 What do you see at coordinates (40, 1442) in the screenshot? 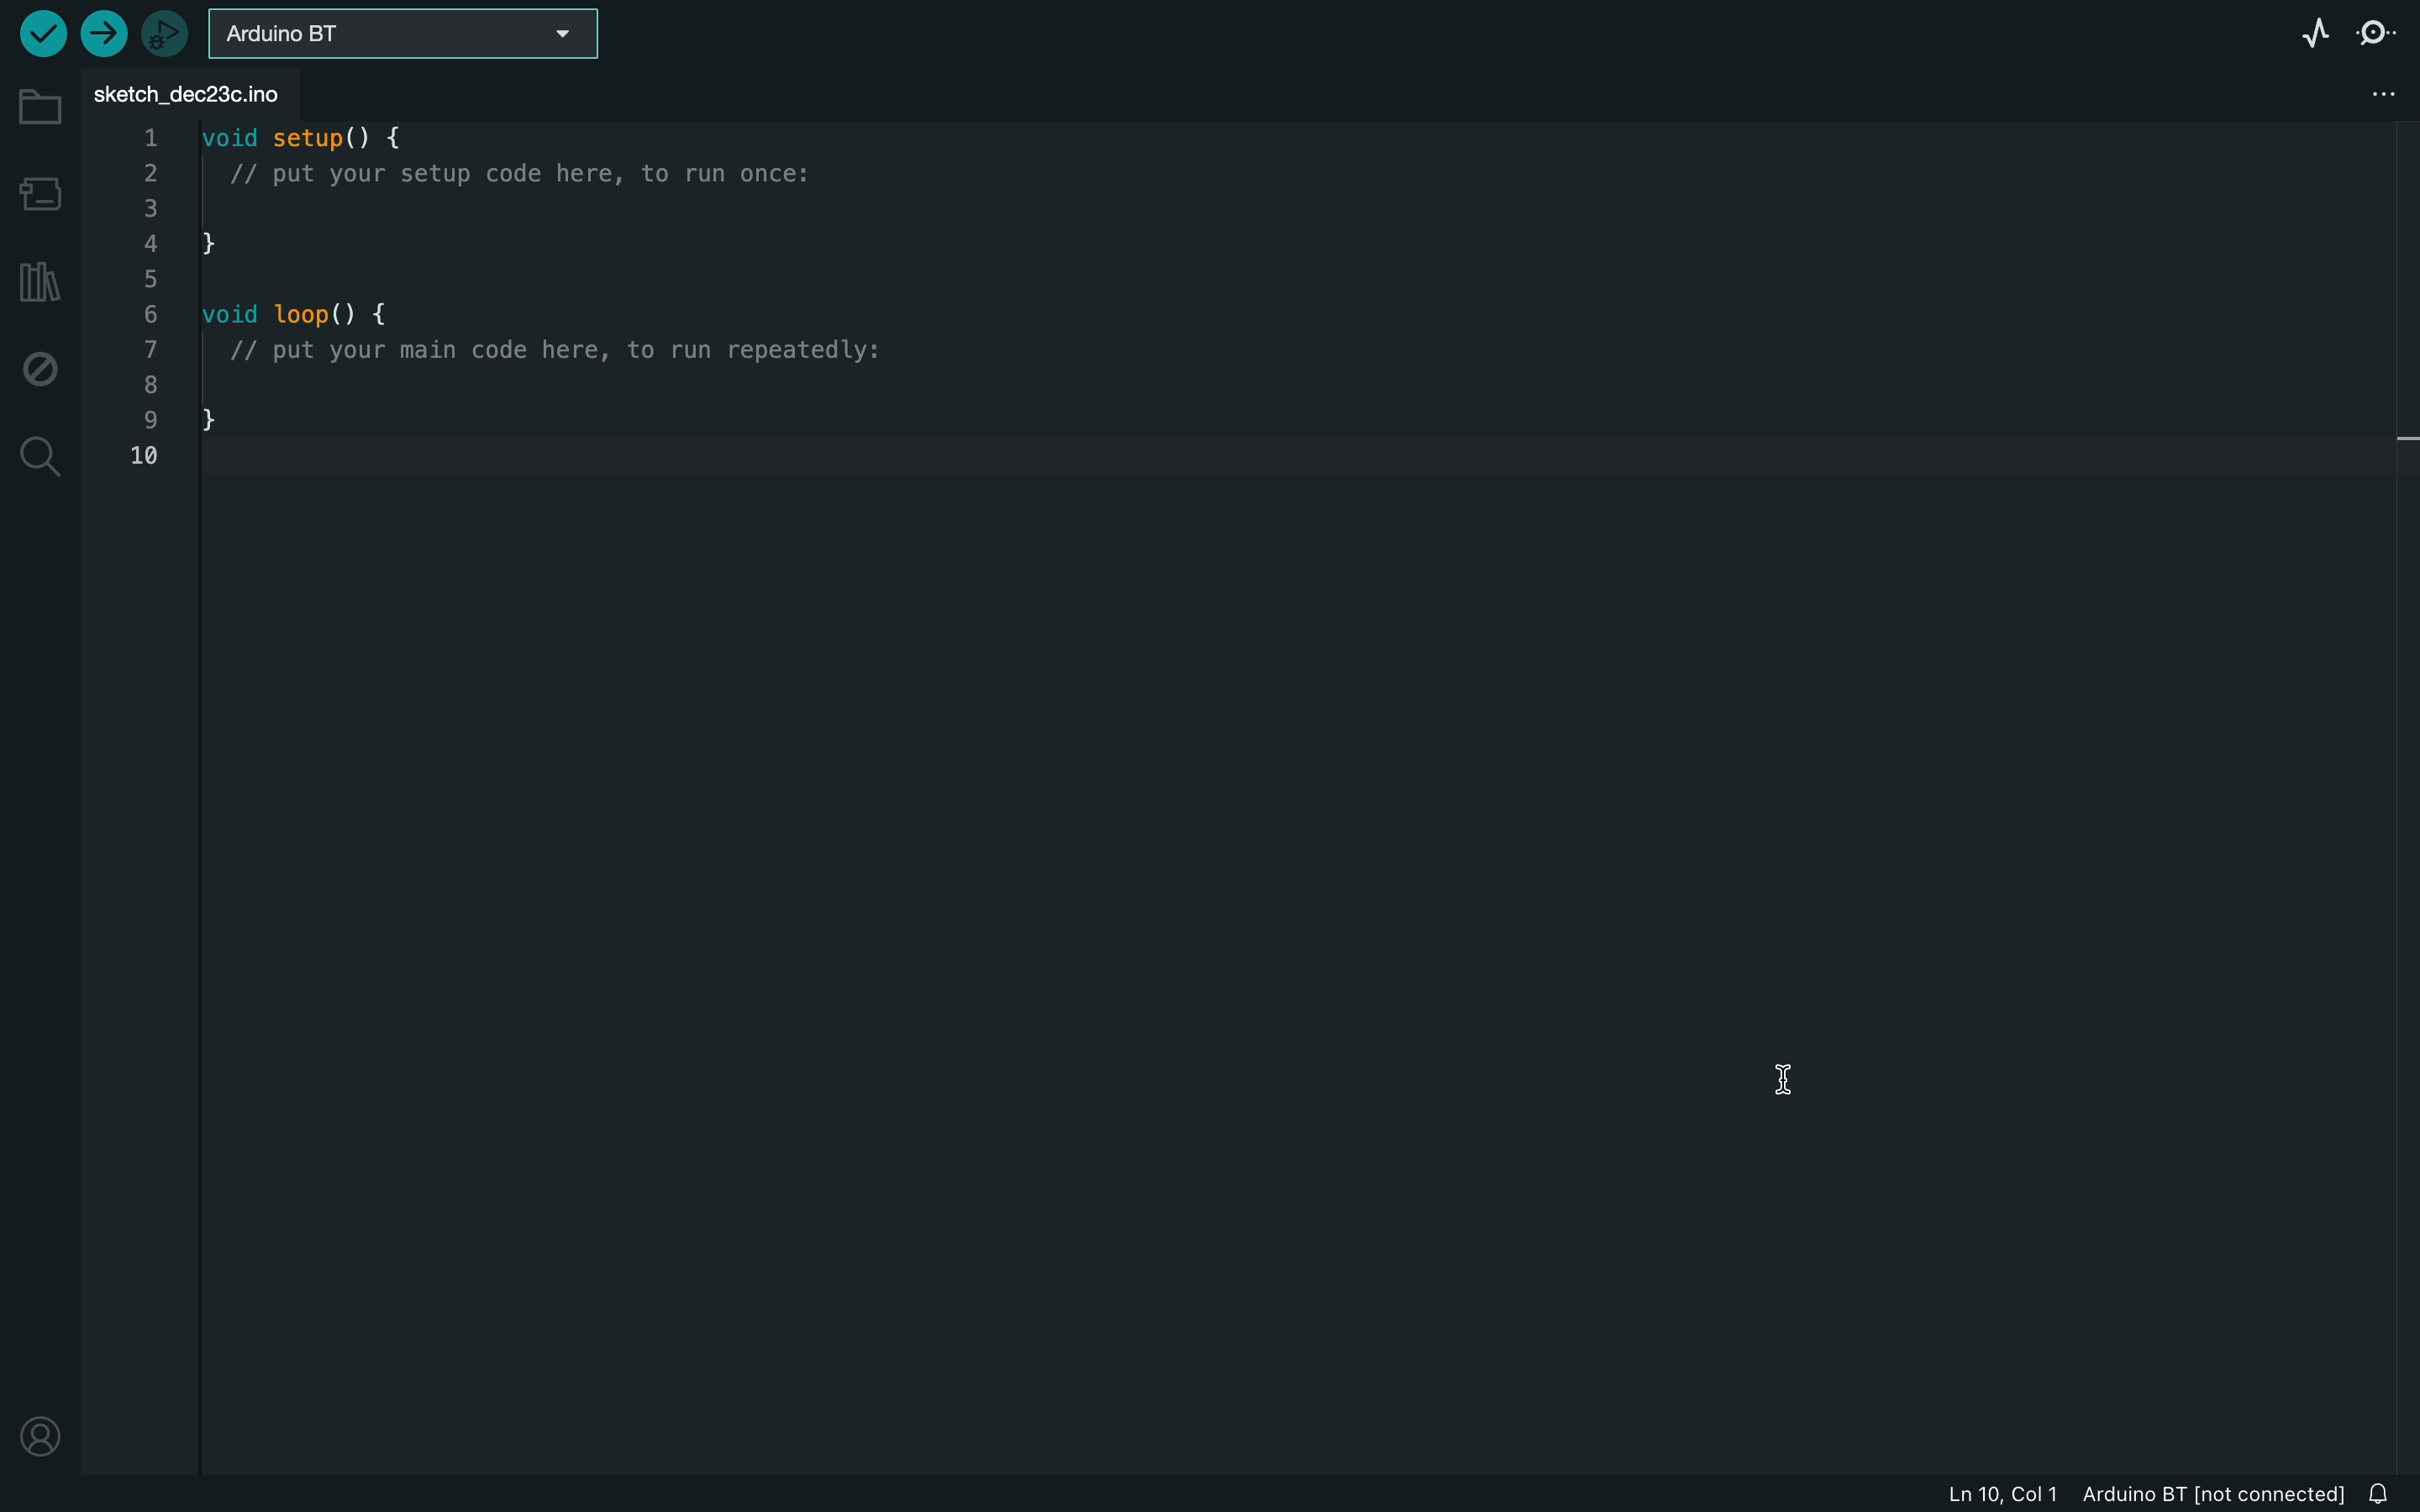
I see `location` at bounding box center [40, 1442].